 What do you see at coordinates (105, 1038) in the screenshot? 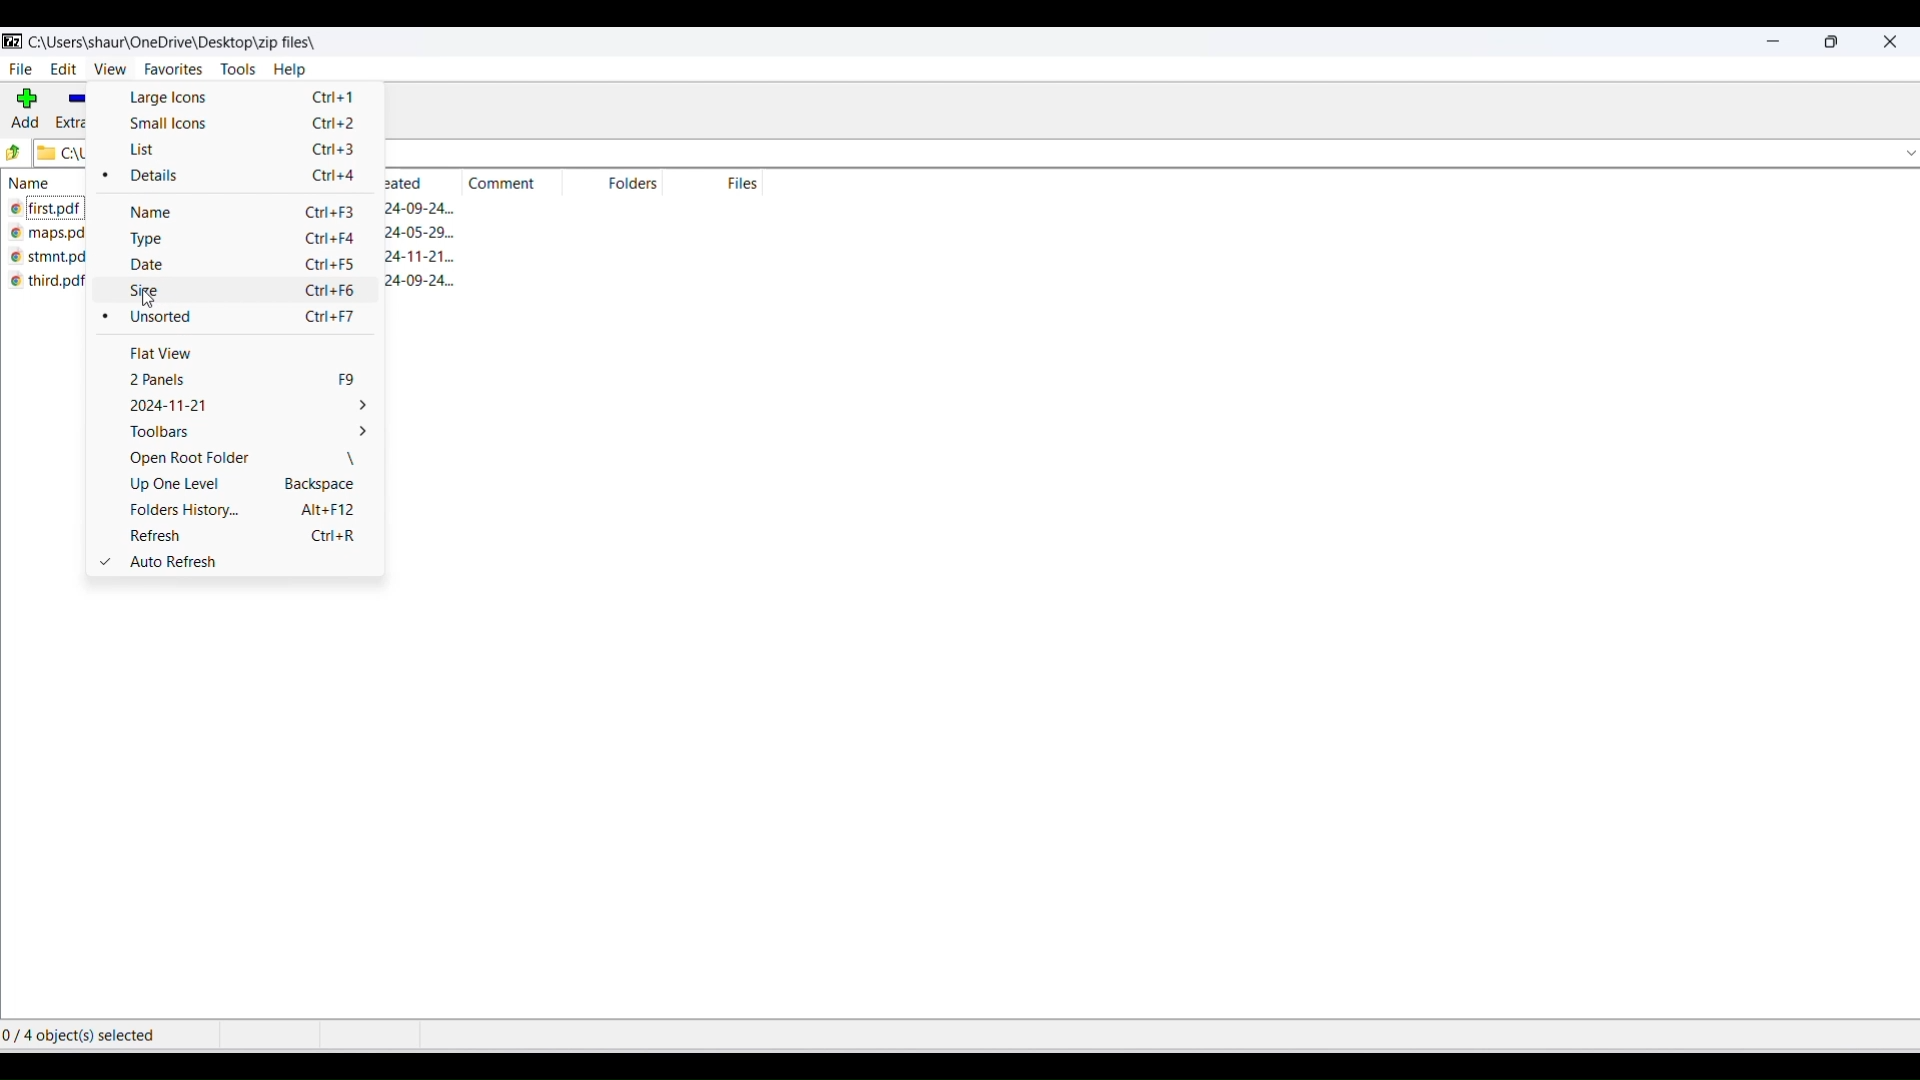
I see `0/4 object selected` at bounding box center [105, 1038].